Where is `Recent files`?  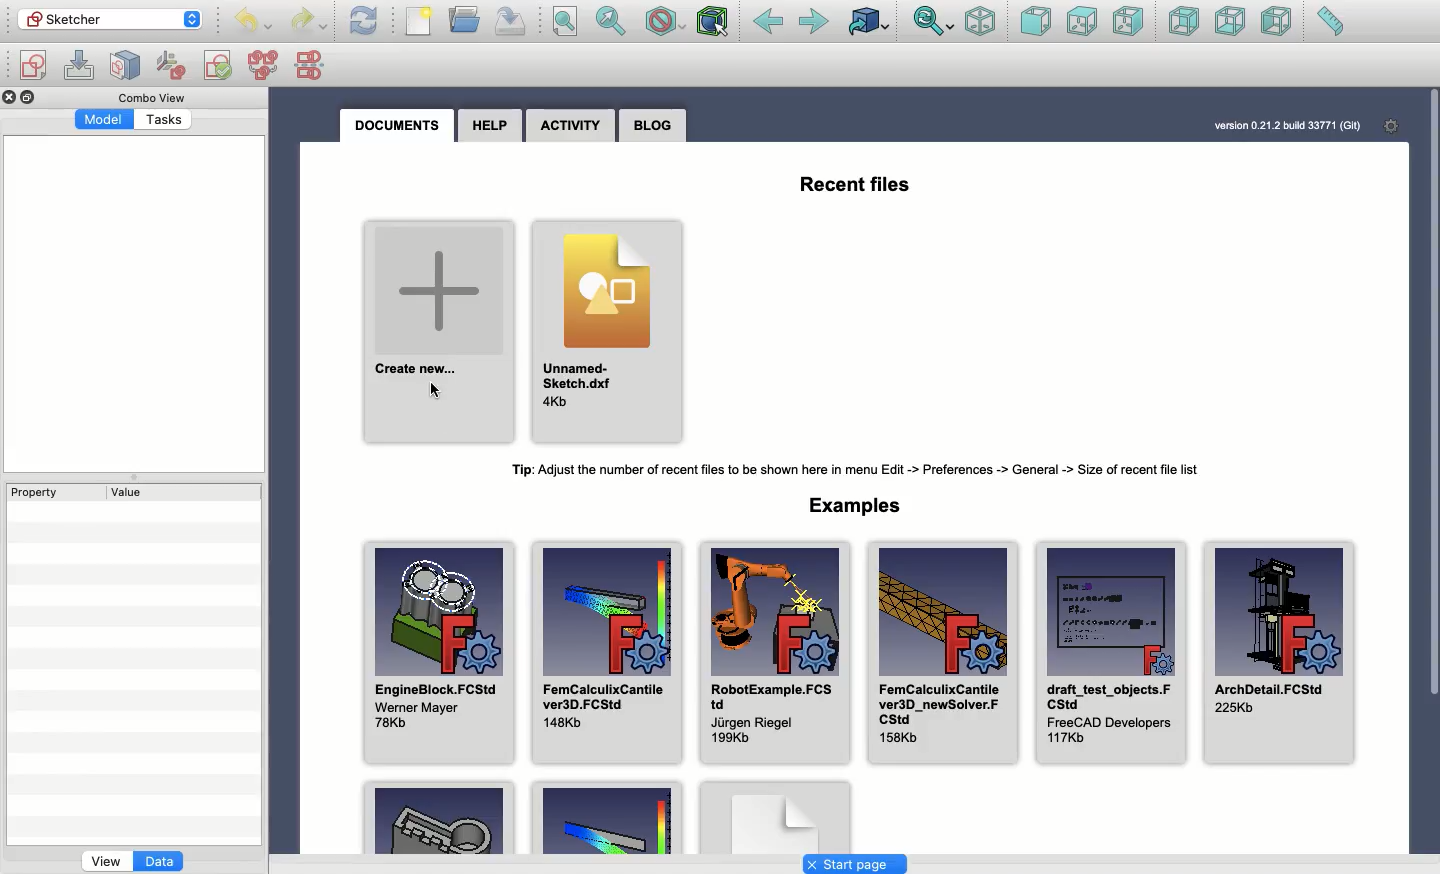
Recent files is located at coordinates (853, 184).